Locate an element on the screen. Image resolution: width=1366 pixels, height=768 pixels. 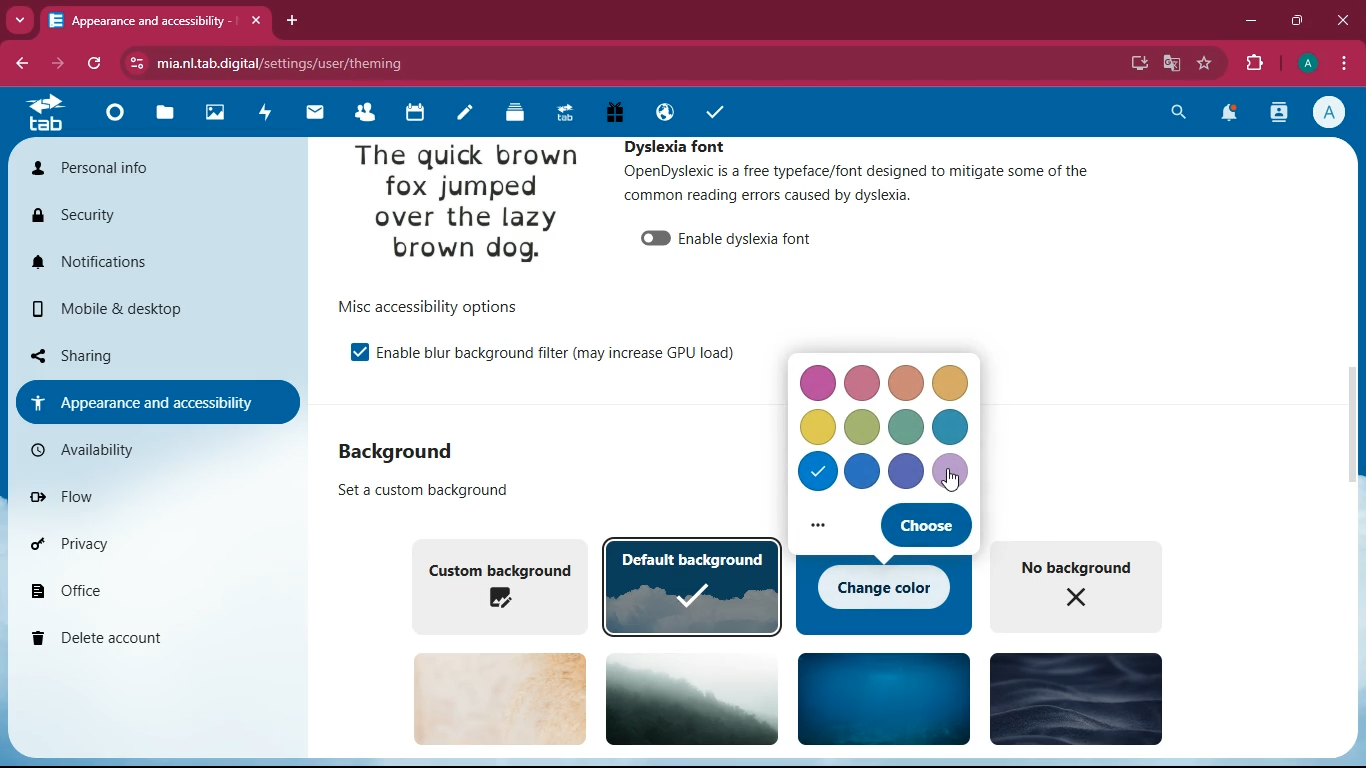
color is located at coordinates (817, 383).